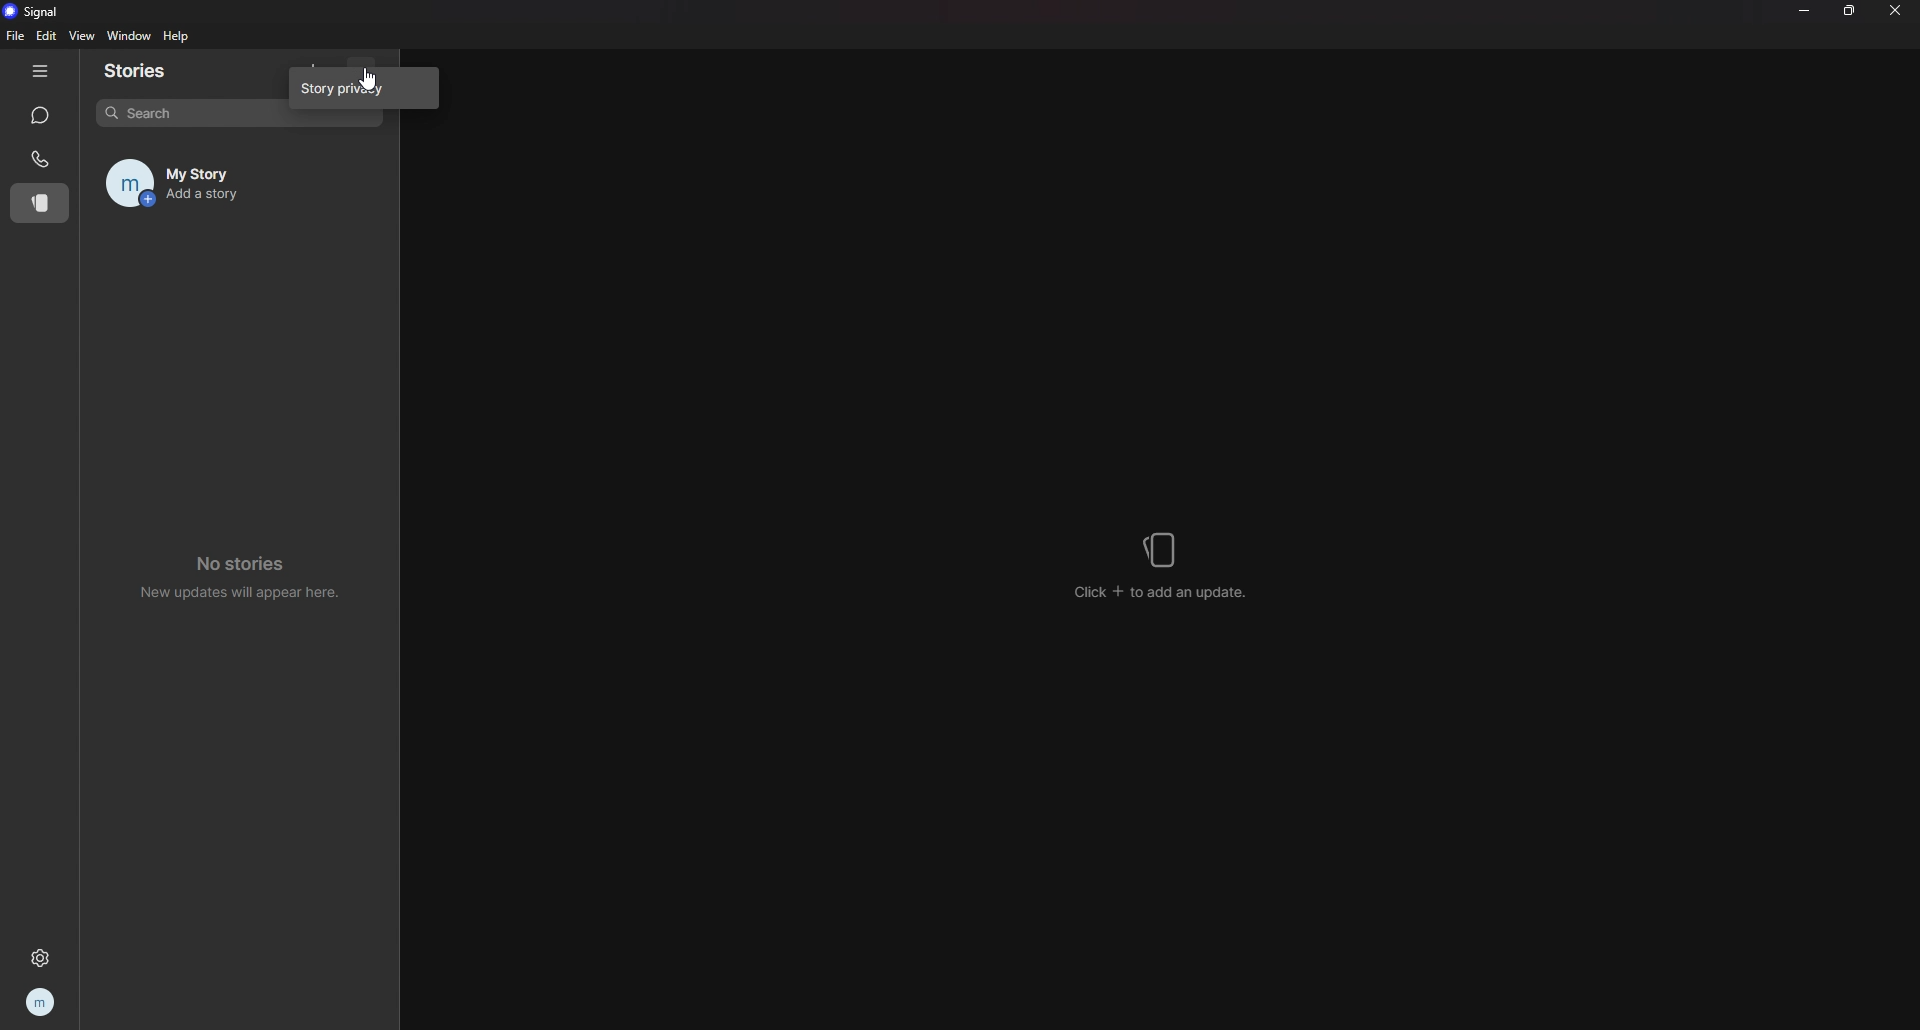 This screenshot has width=1920, height=1030. Describe the element at coordinates (18, 35) in the screenshot. I see `file` at that location.